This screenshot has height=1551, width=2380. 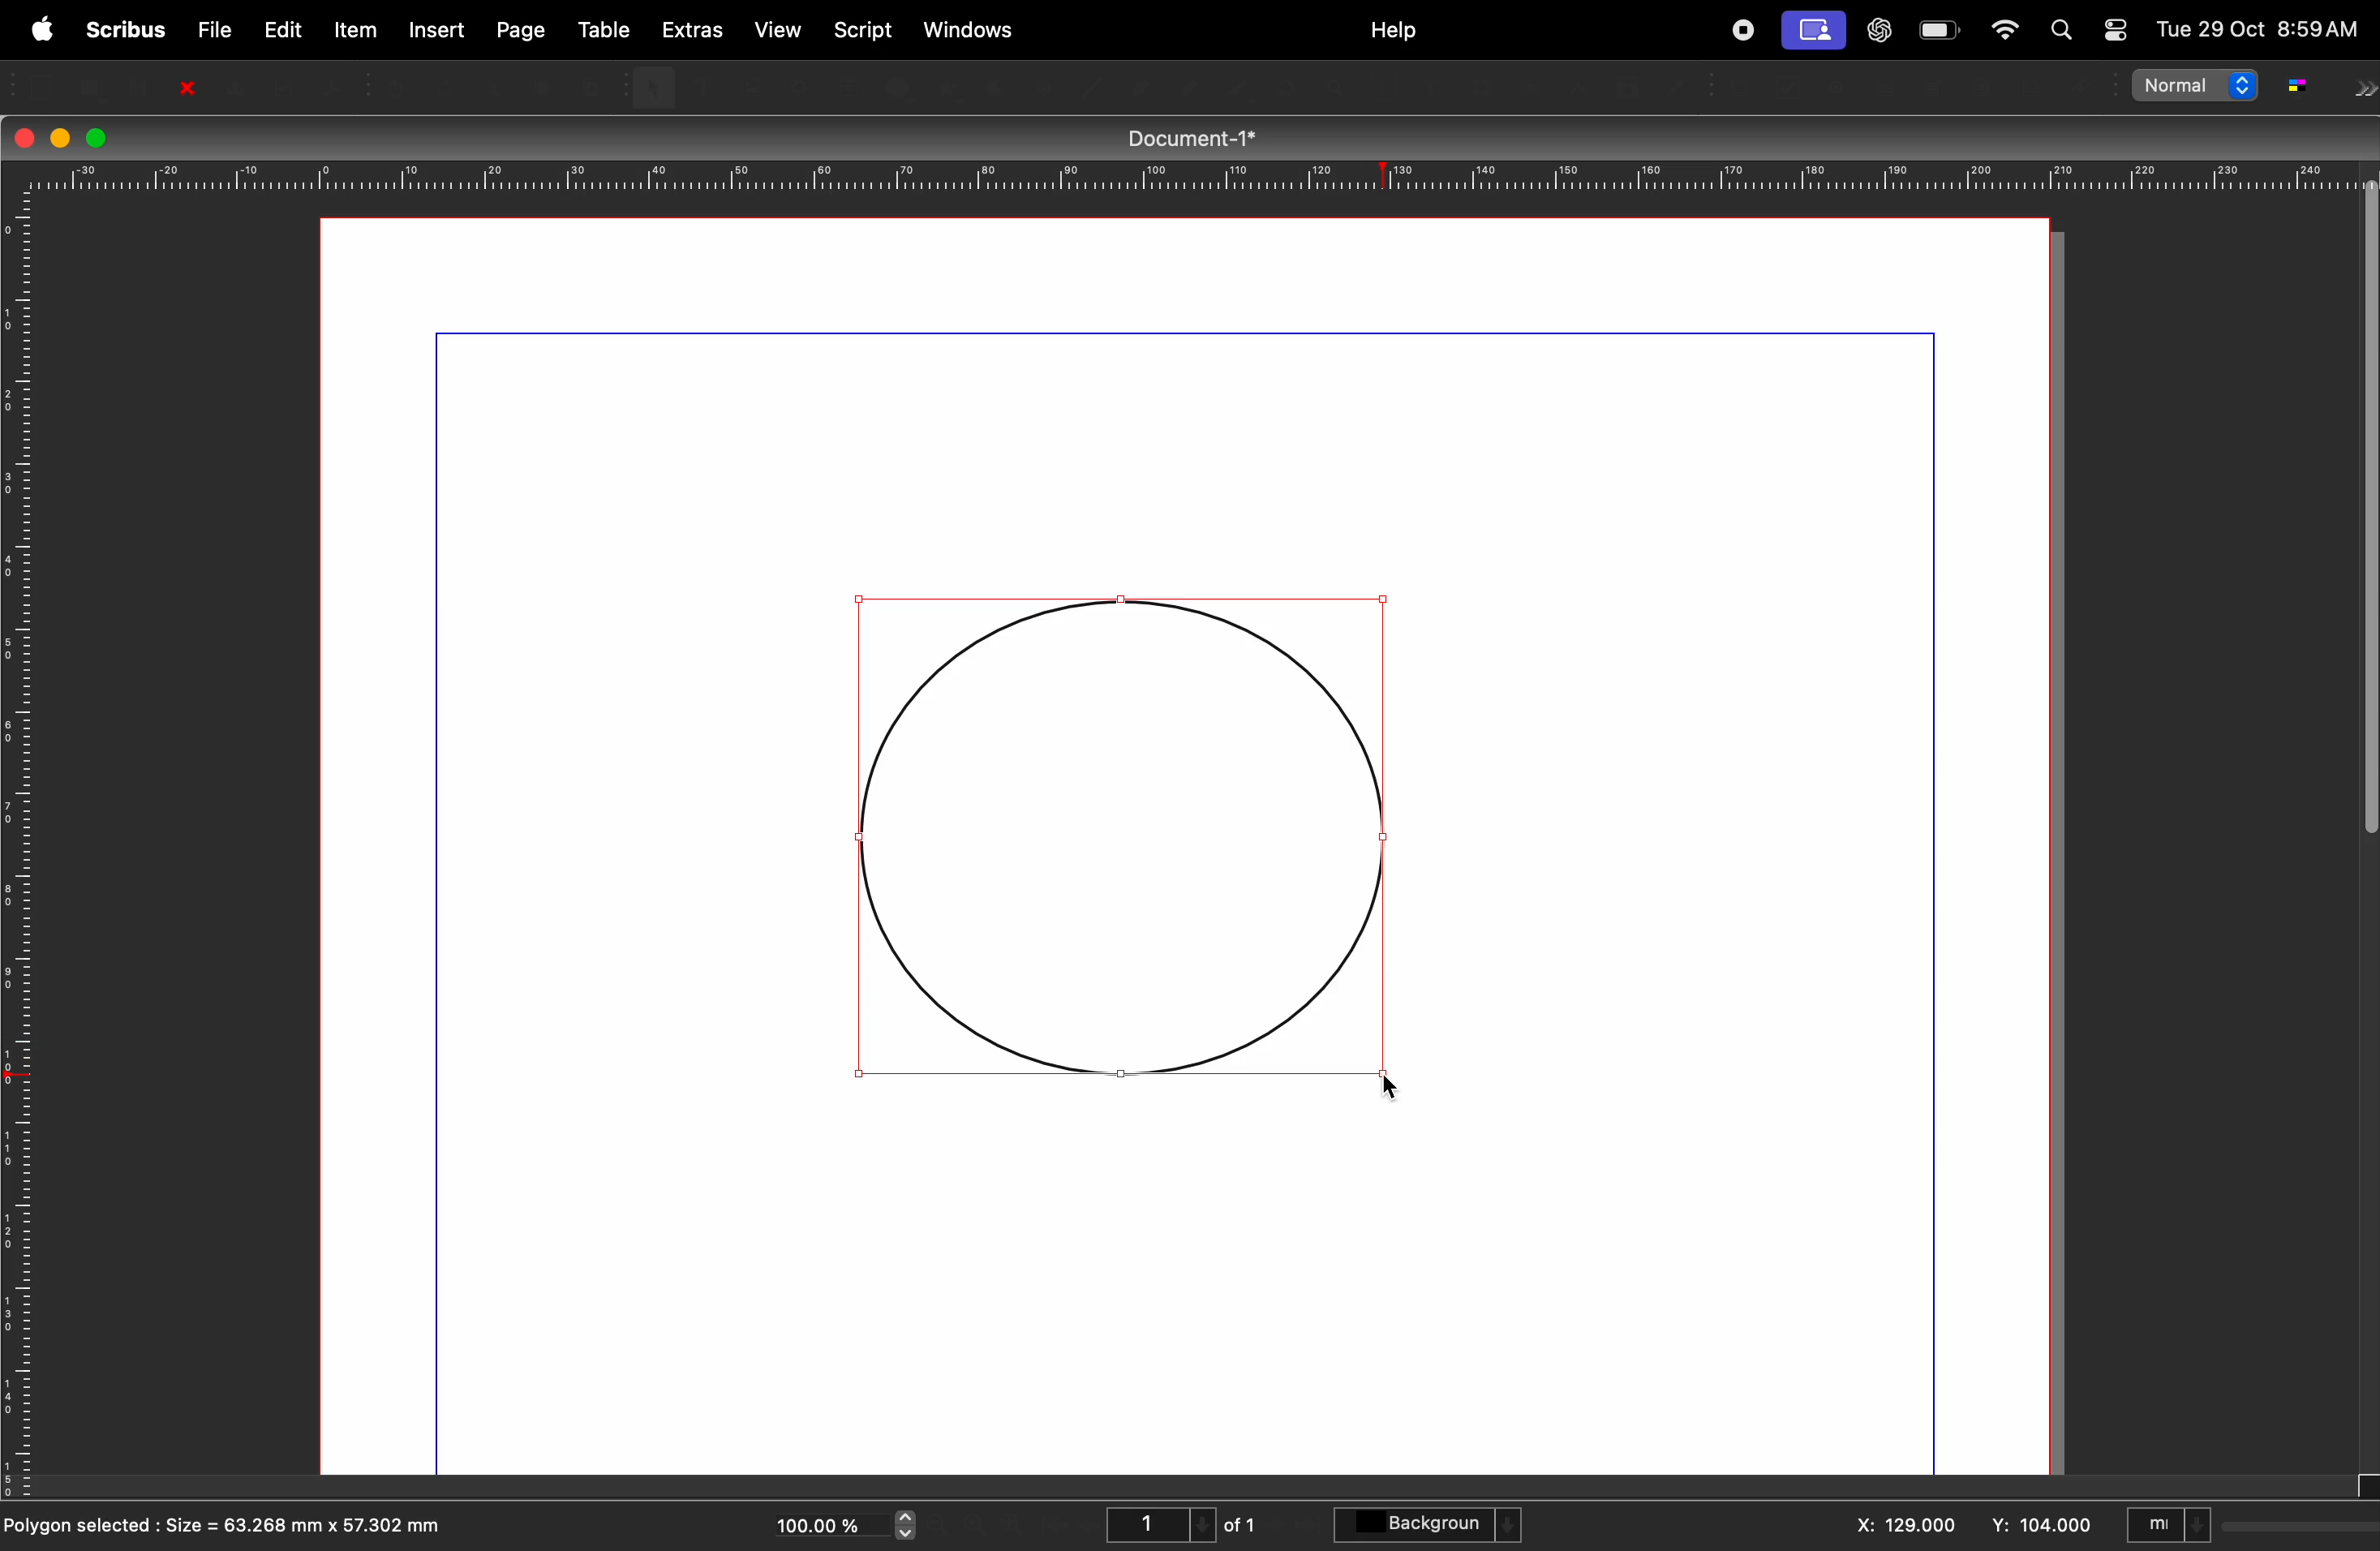 I want to click on Table, so click(x=845, y=85).